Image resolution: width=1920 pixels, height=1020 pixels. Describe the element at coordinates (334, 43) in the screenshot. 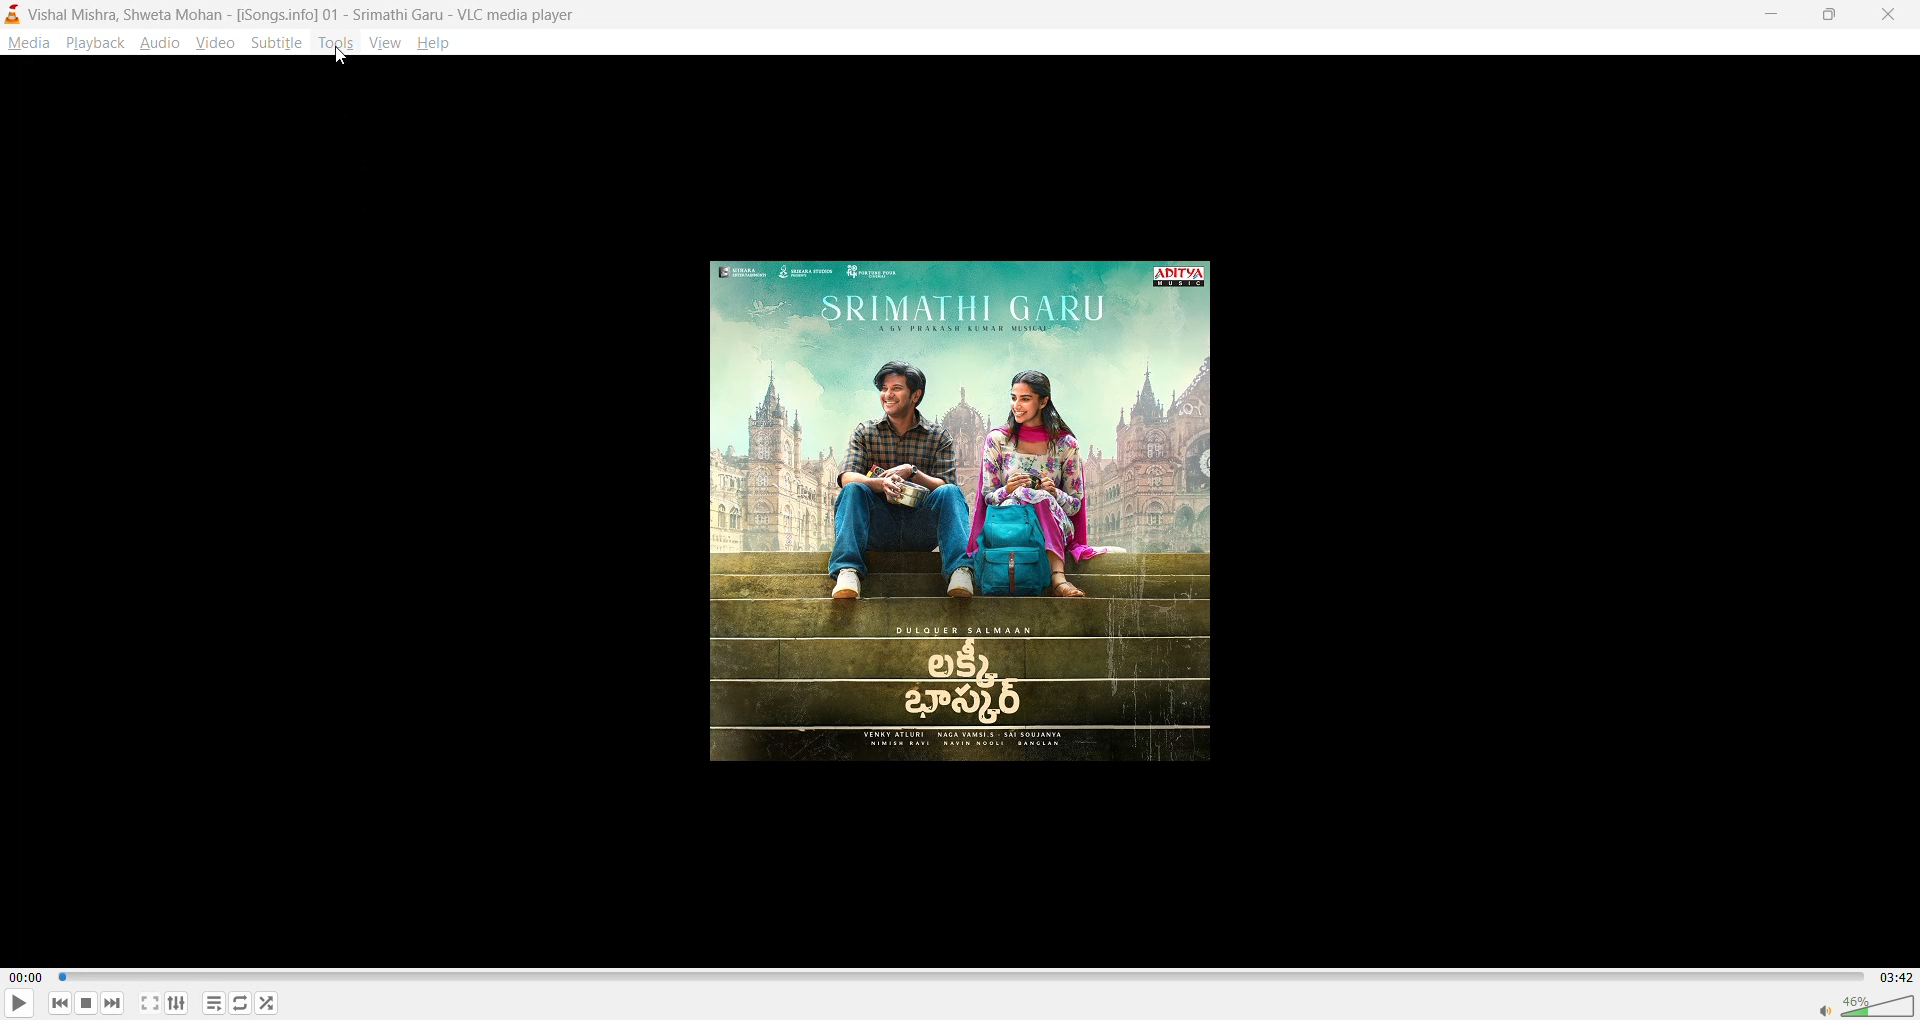

I see `tools` at that location.